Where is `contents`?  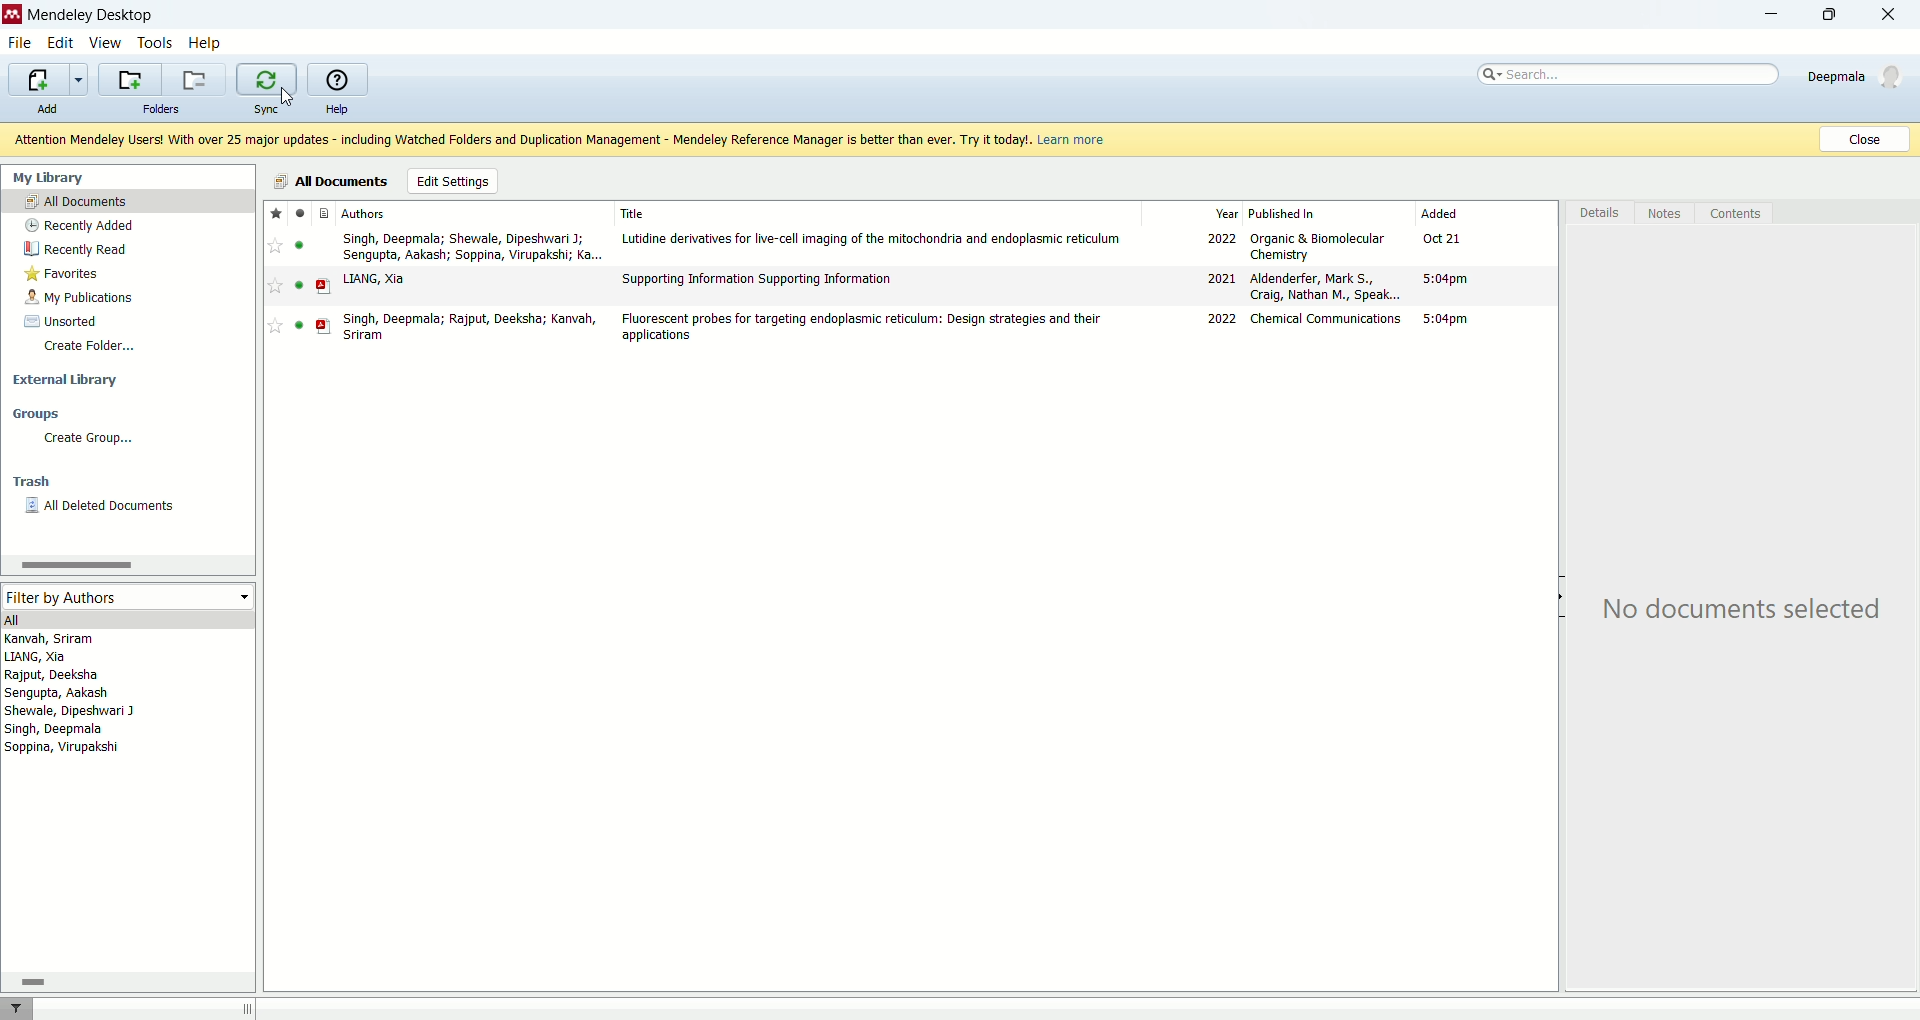
contents is located at coordinates (1744, 213).